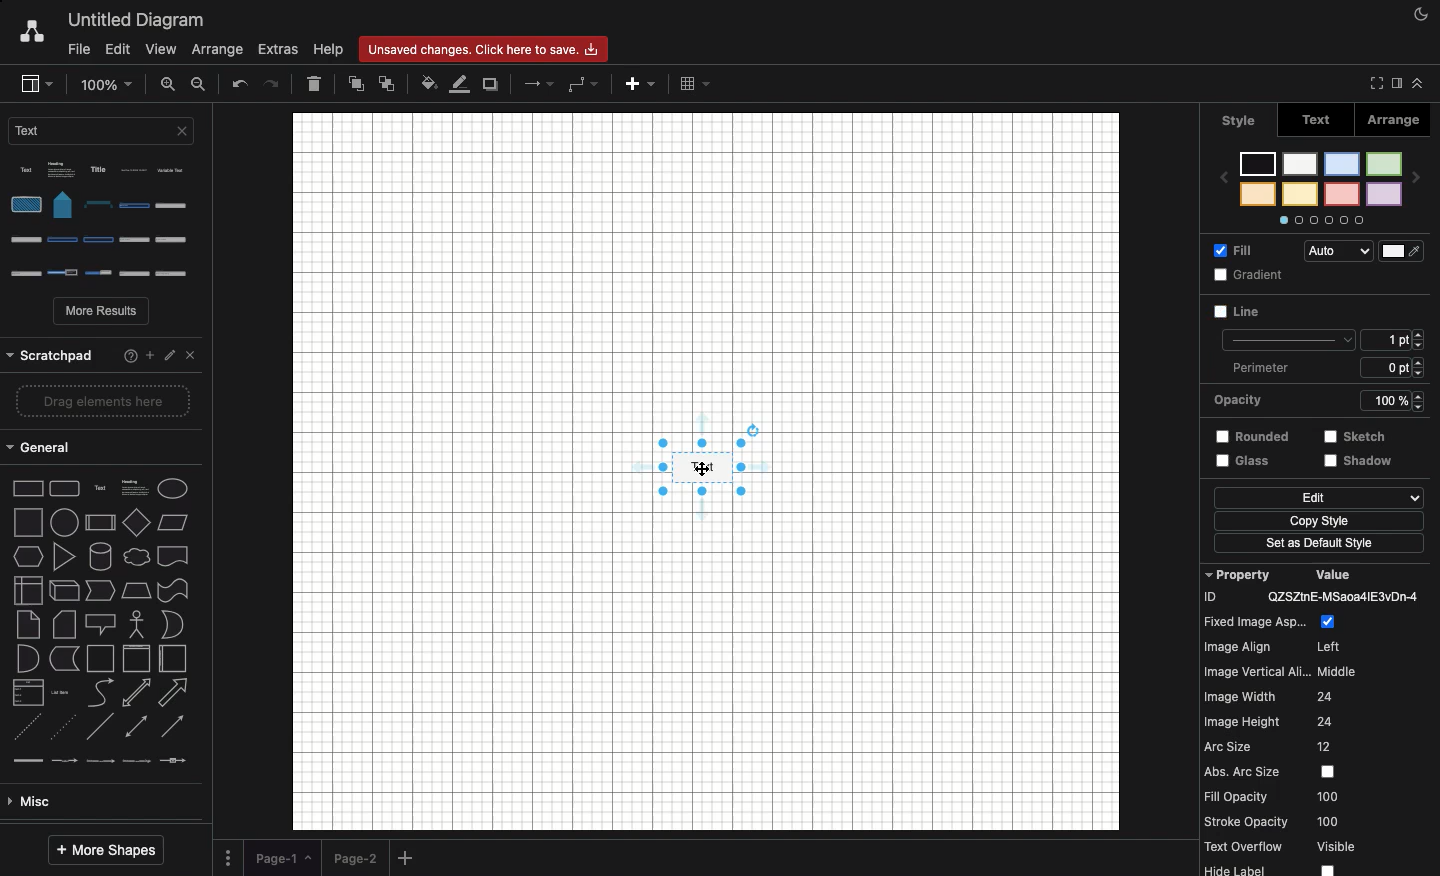 Image resolution: width=1440 pixels, height=876 pixels. What do you see at coordinates (65, 802) in the screenshot?
I see `Entity relation` at bounding box center [65, 802].